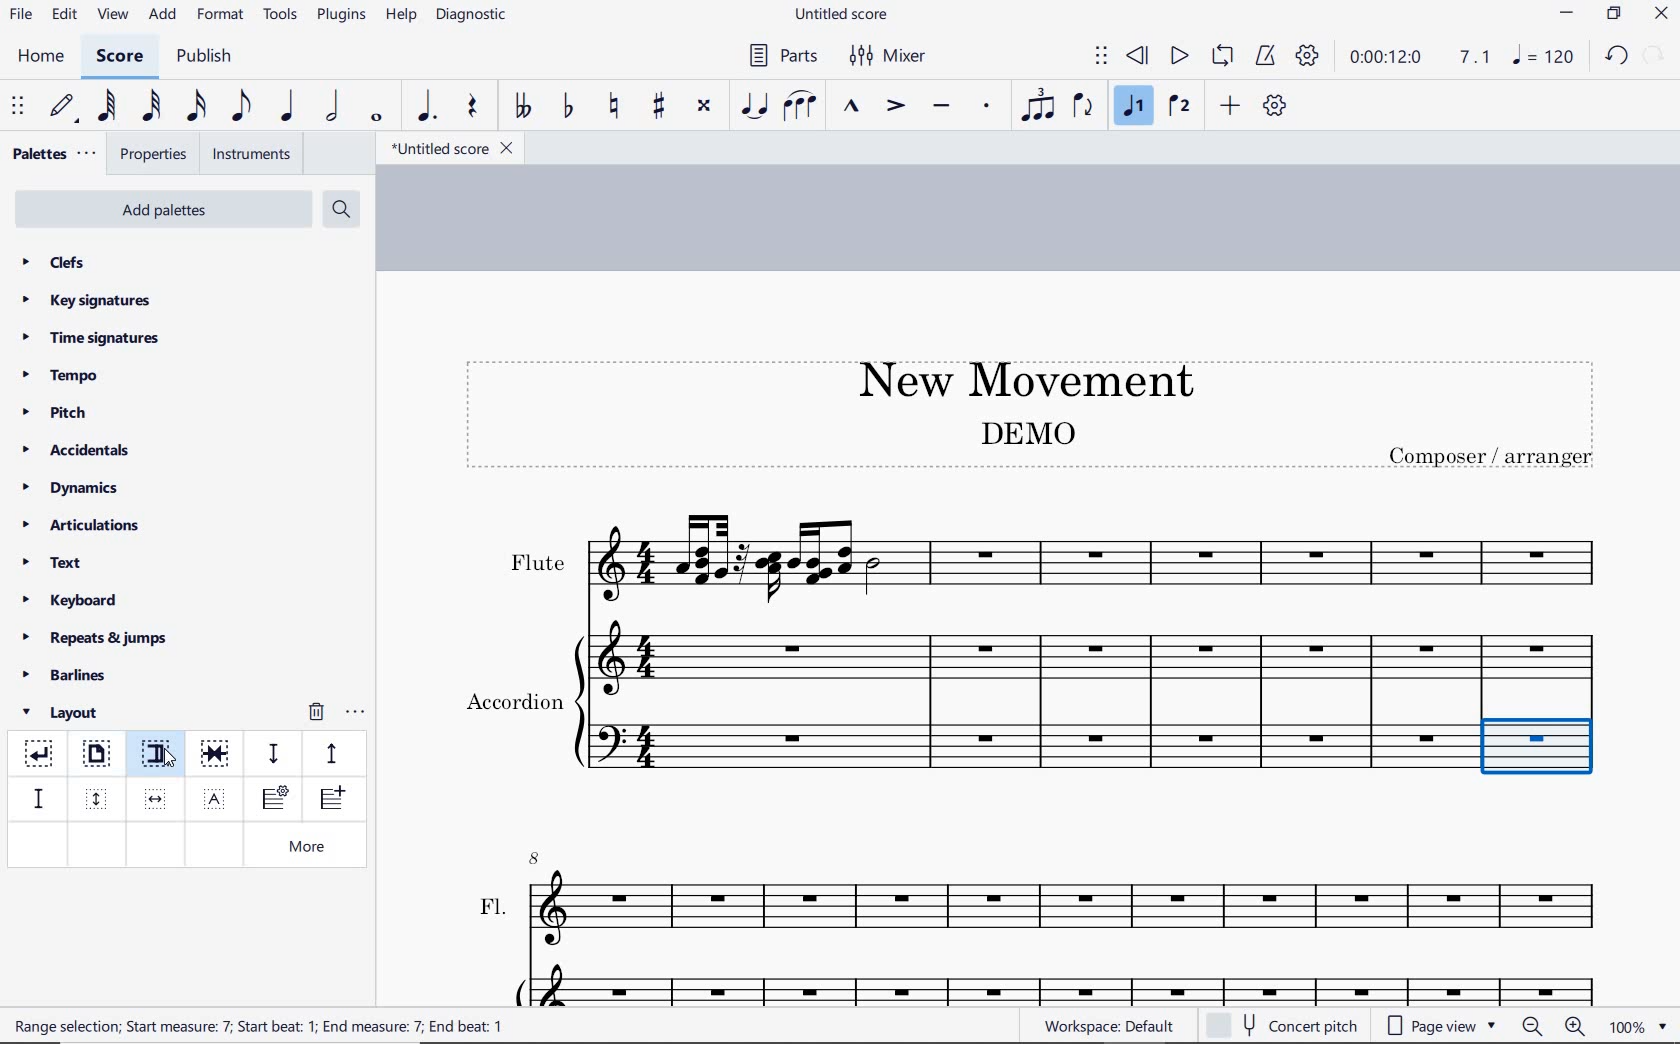 This screenshot has height=1044, width=1680. What do you see at coordinates (513, 698) in the screenshot?
I see `text` at bounding box center [513, 698].